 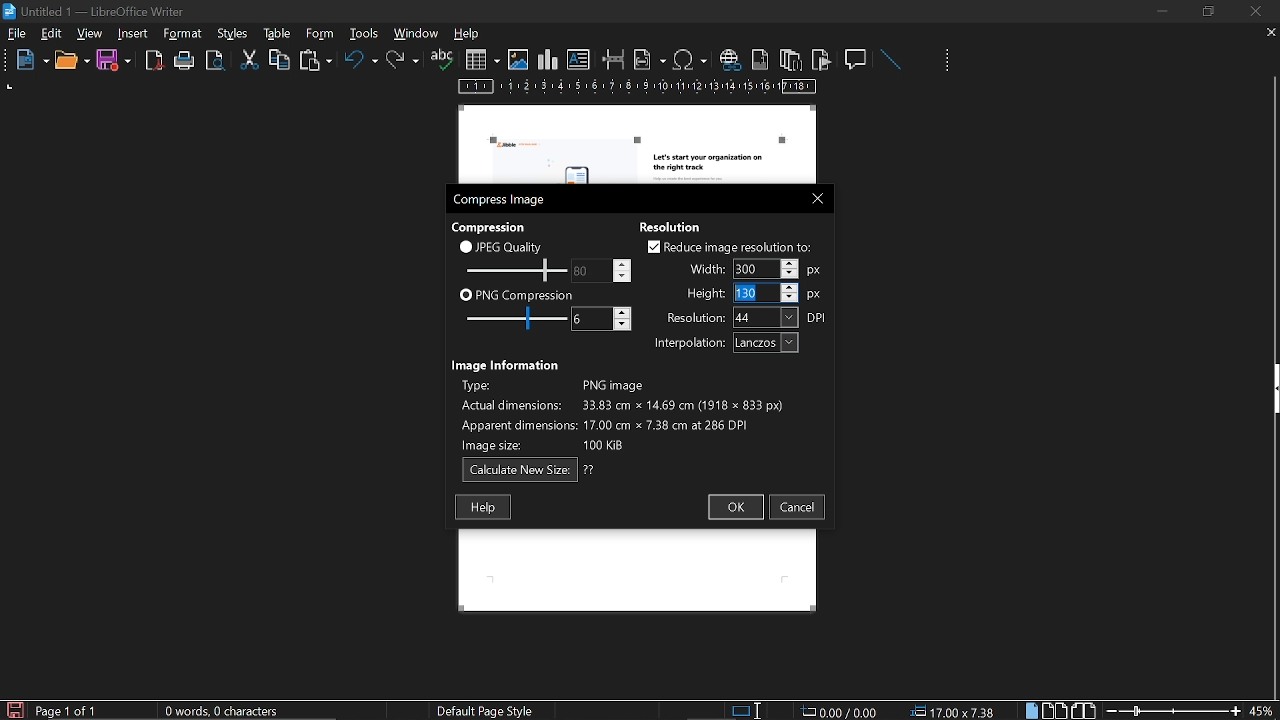 I want to click on help, so click(x=470, y=35).